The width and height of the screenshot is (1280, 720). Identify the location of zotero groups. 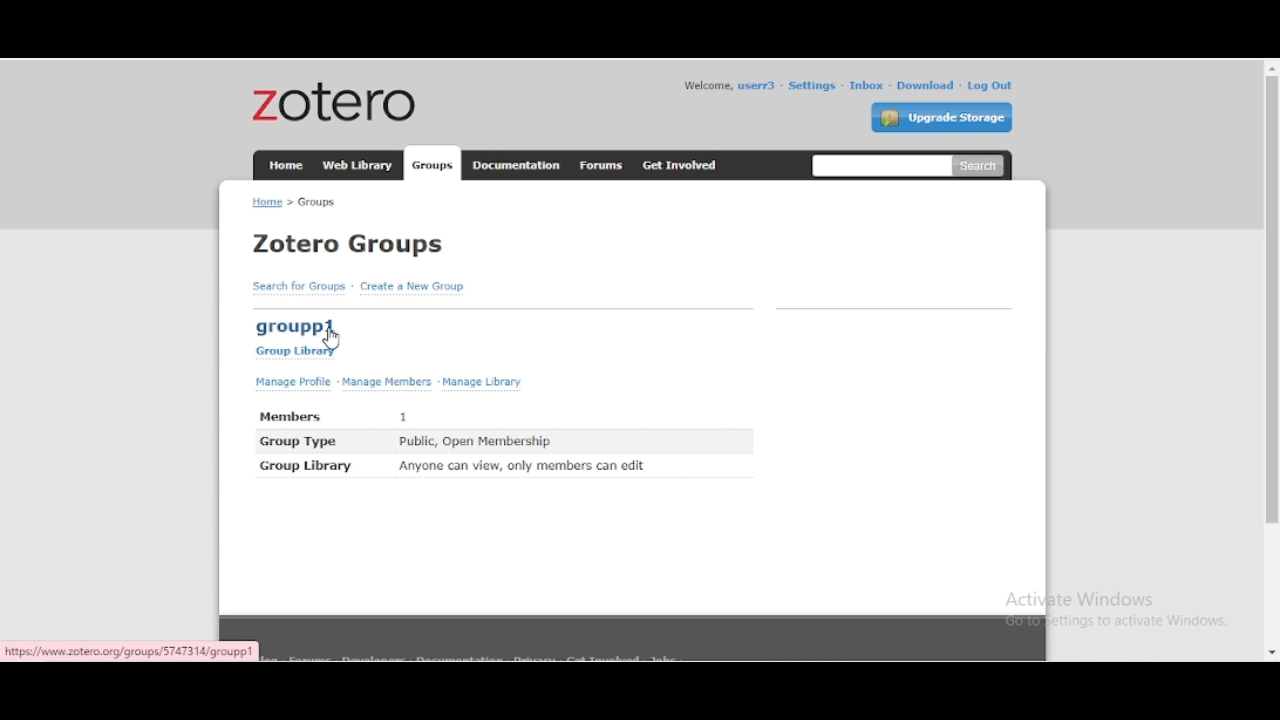
(350, 244).